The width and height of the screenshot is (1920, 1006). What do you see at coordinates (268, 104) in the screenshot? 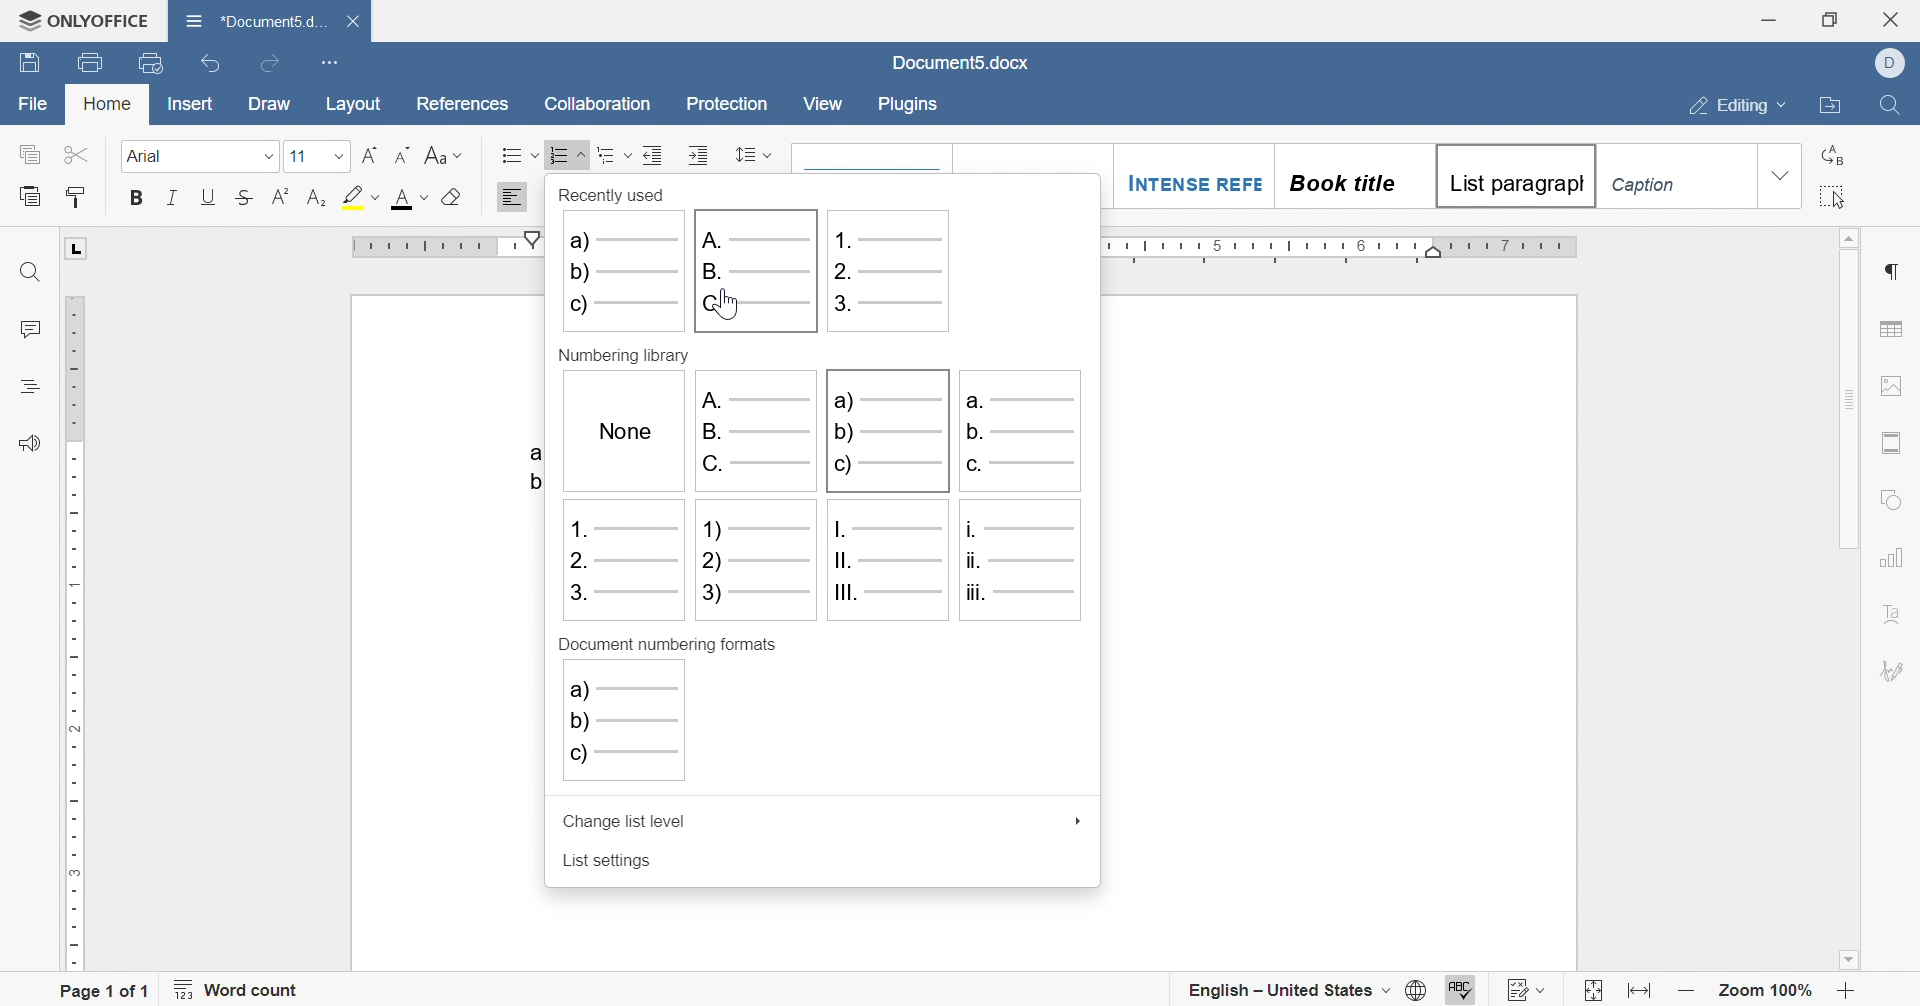
I see `draw` at bounding box center [268, 104].